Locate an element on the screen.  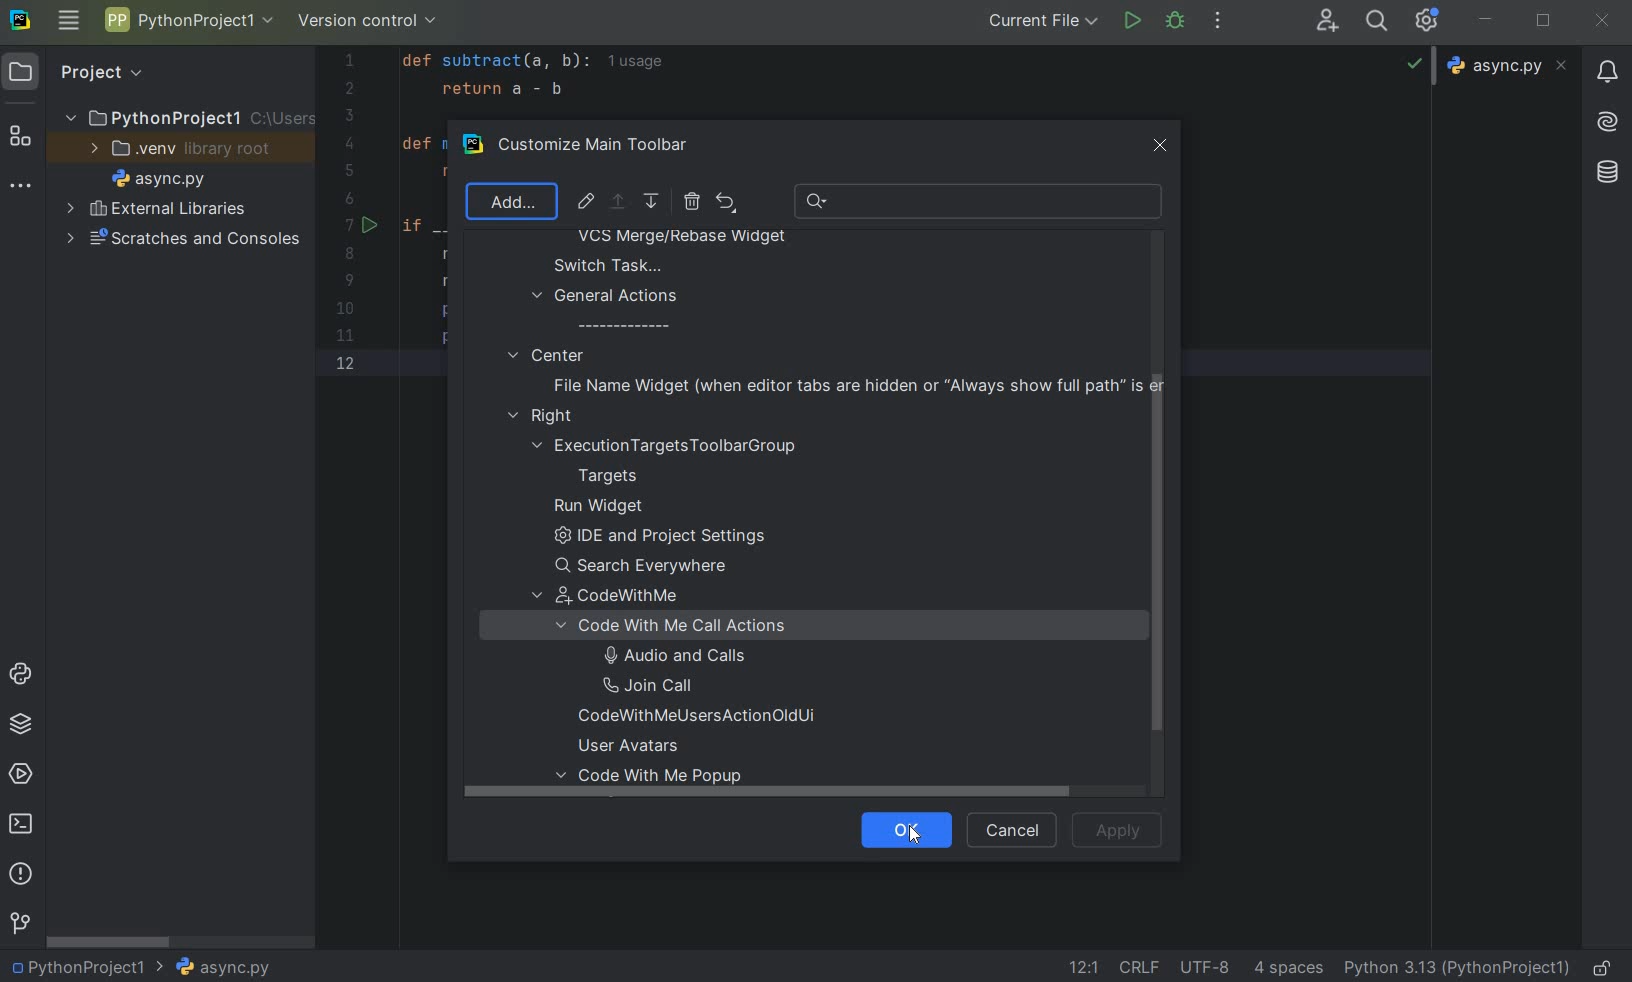
PROJECT NAME is located at coordinates (187, 116).